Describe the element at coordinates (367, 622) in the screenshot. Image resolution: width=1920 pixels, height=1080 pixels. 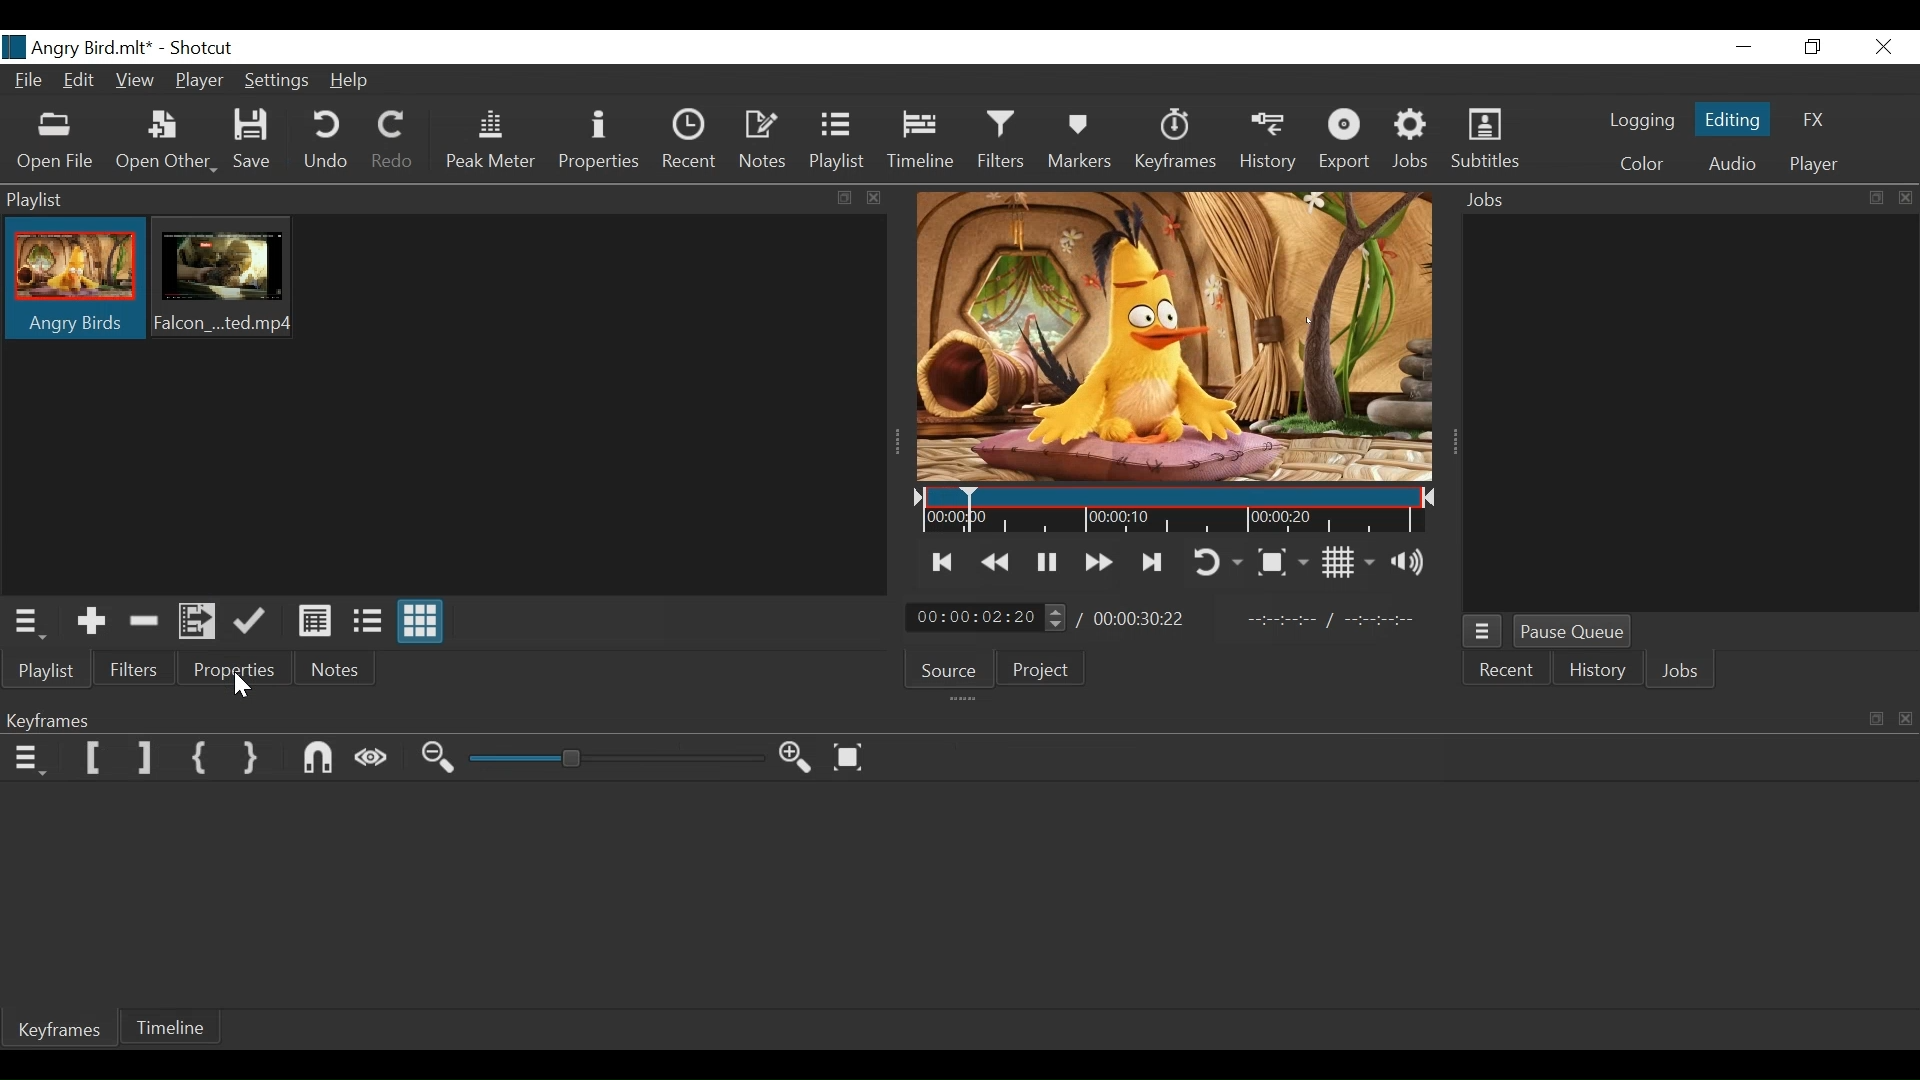
I see `View as file` at that location.